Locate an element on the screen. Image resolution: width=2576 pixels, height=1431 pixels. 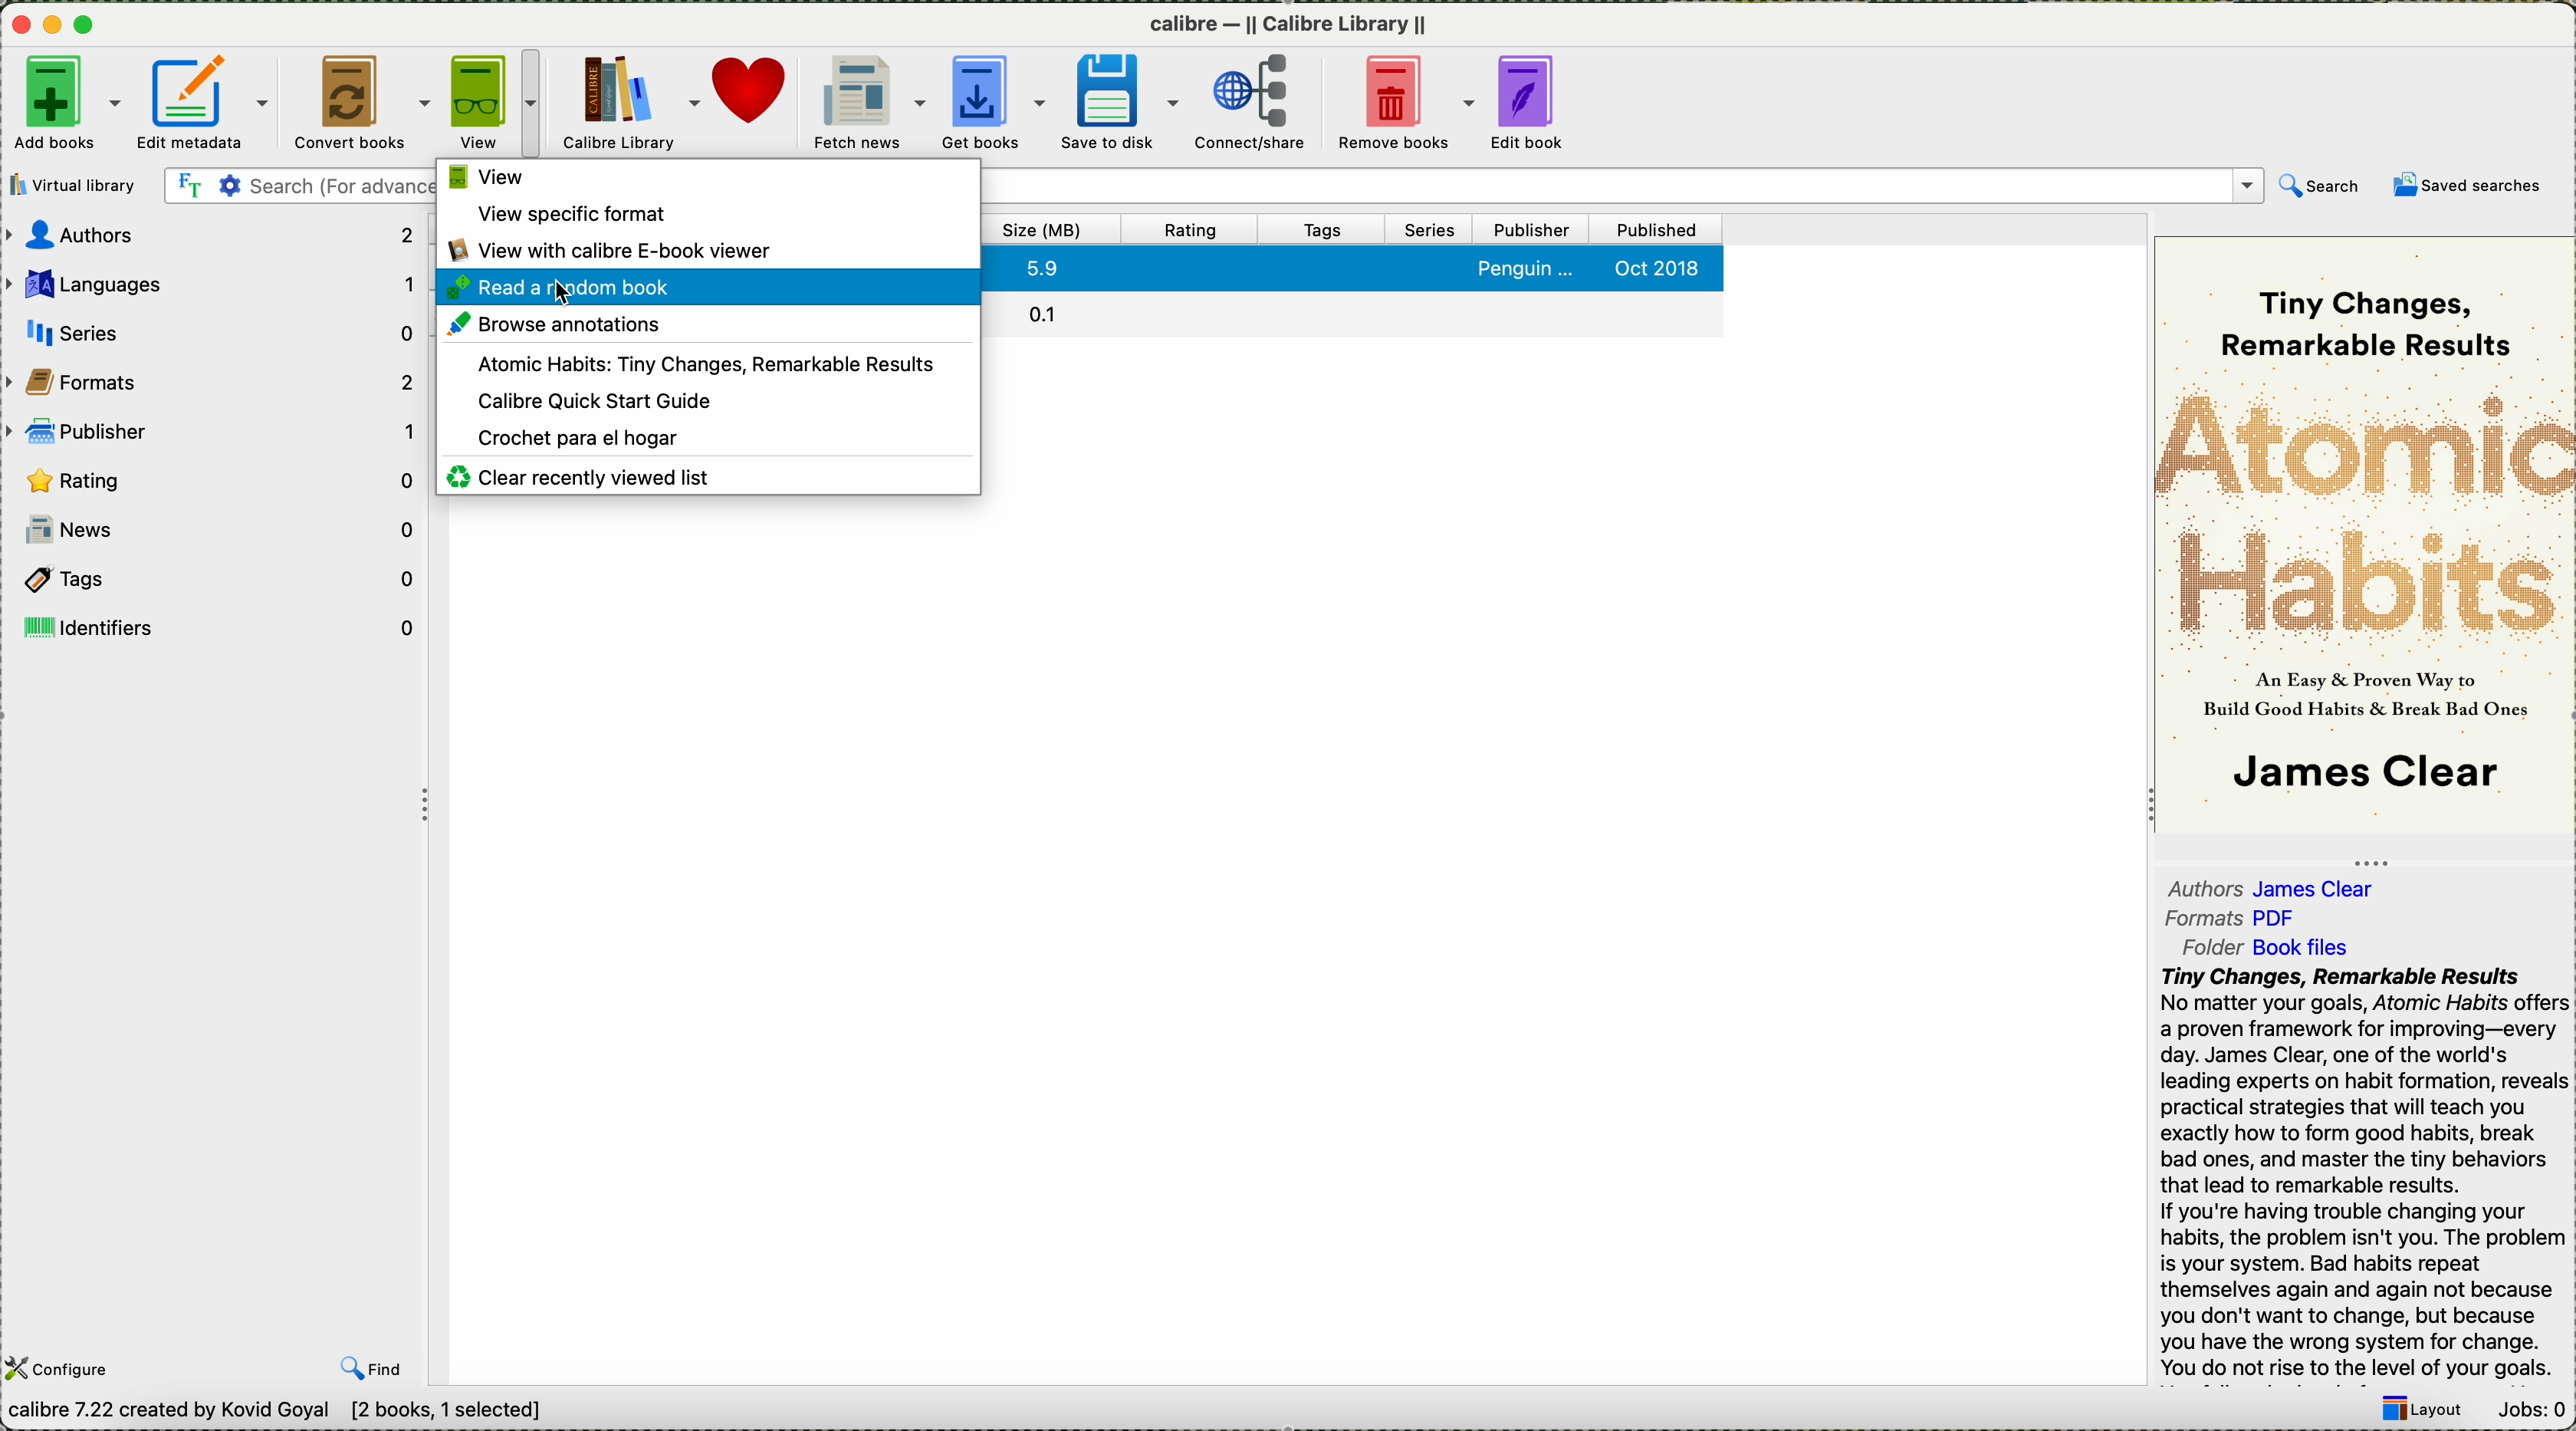
formats is located at coordinates (213, 378).